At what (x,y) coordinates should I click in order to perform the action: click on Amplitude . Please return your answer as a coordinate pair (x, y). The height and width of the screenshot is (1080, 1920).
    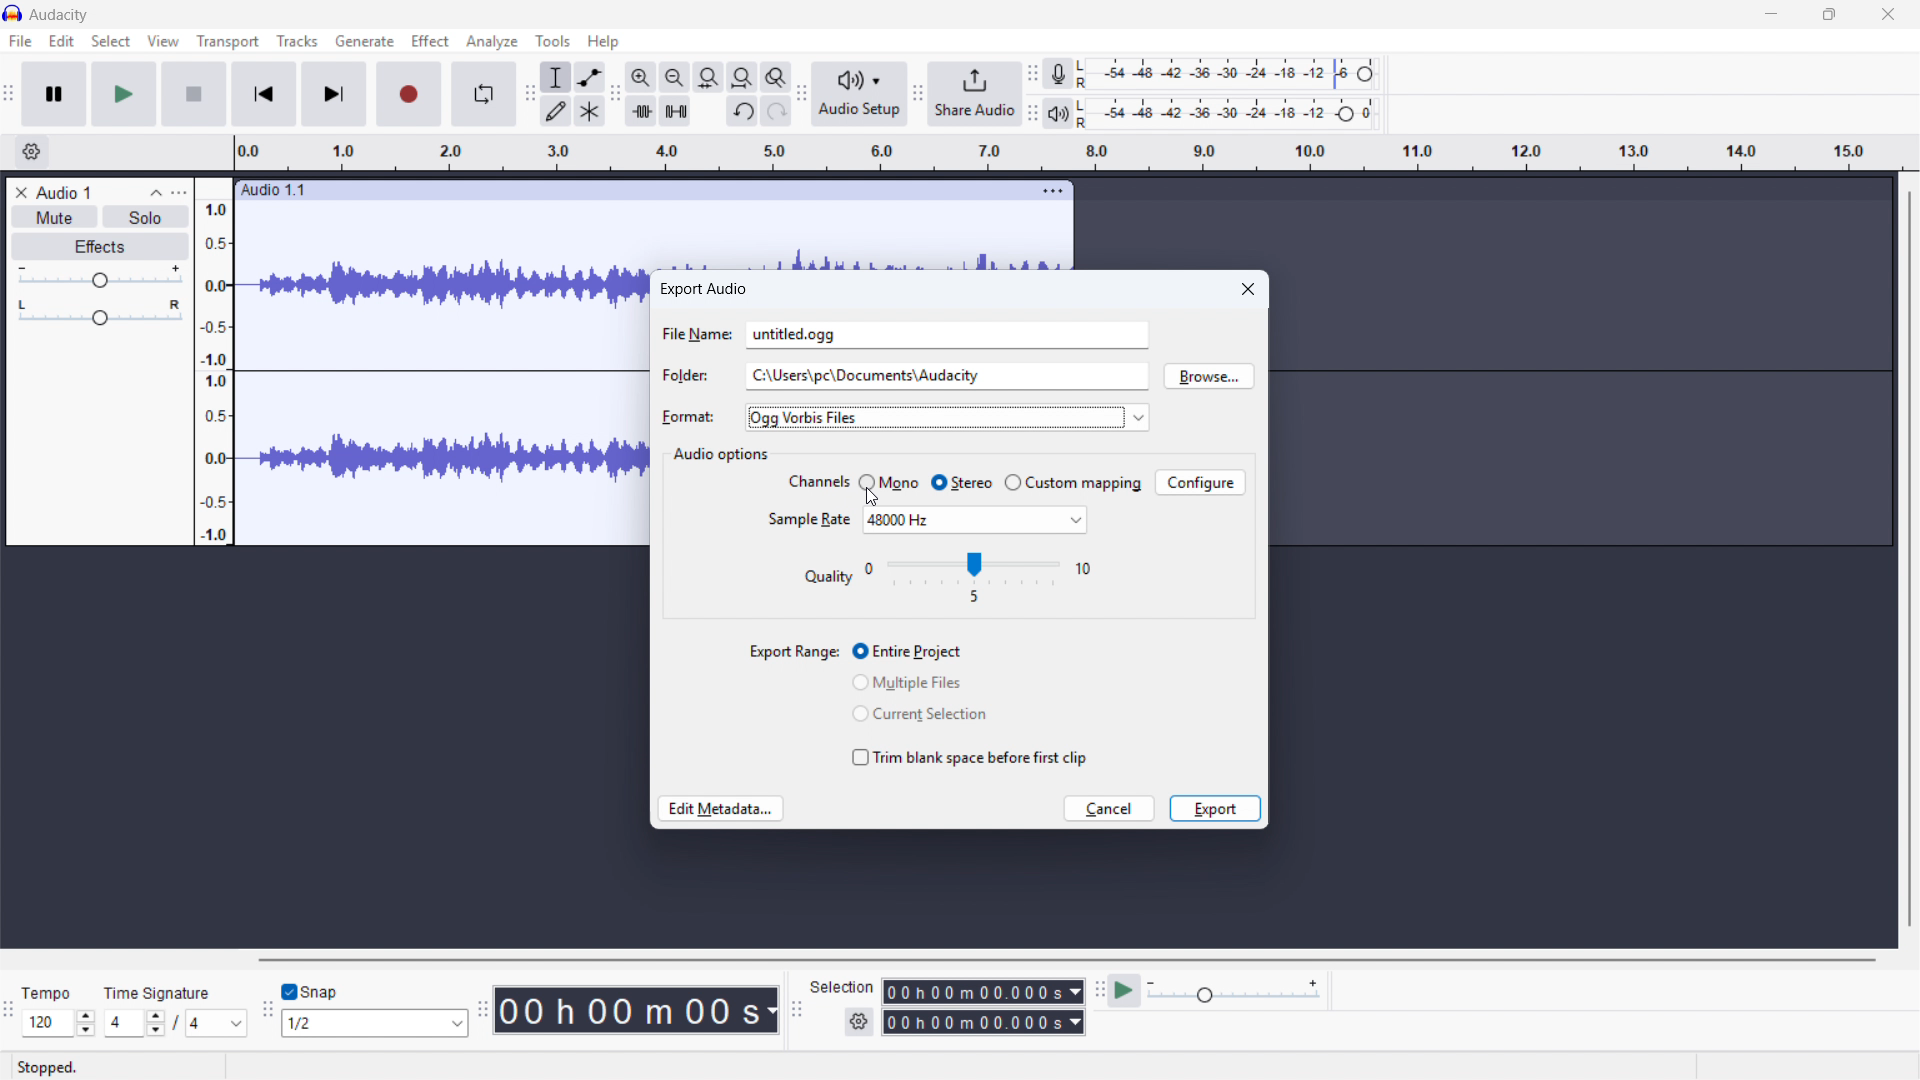
    Looking at the image, I should click on (213, 361).